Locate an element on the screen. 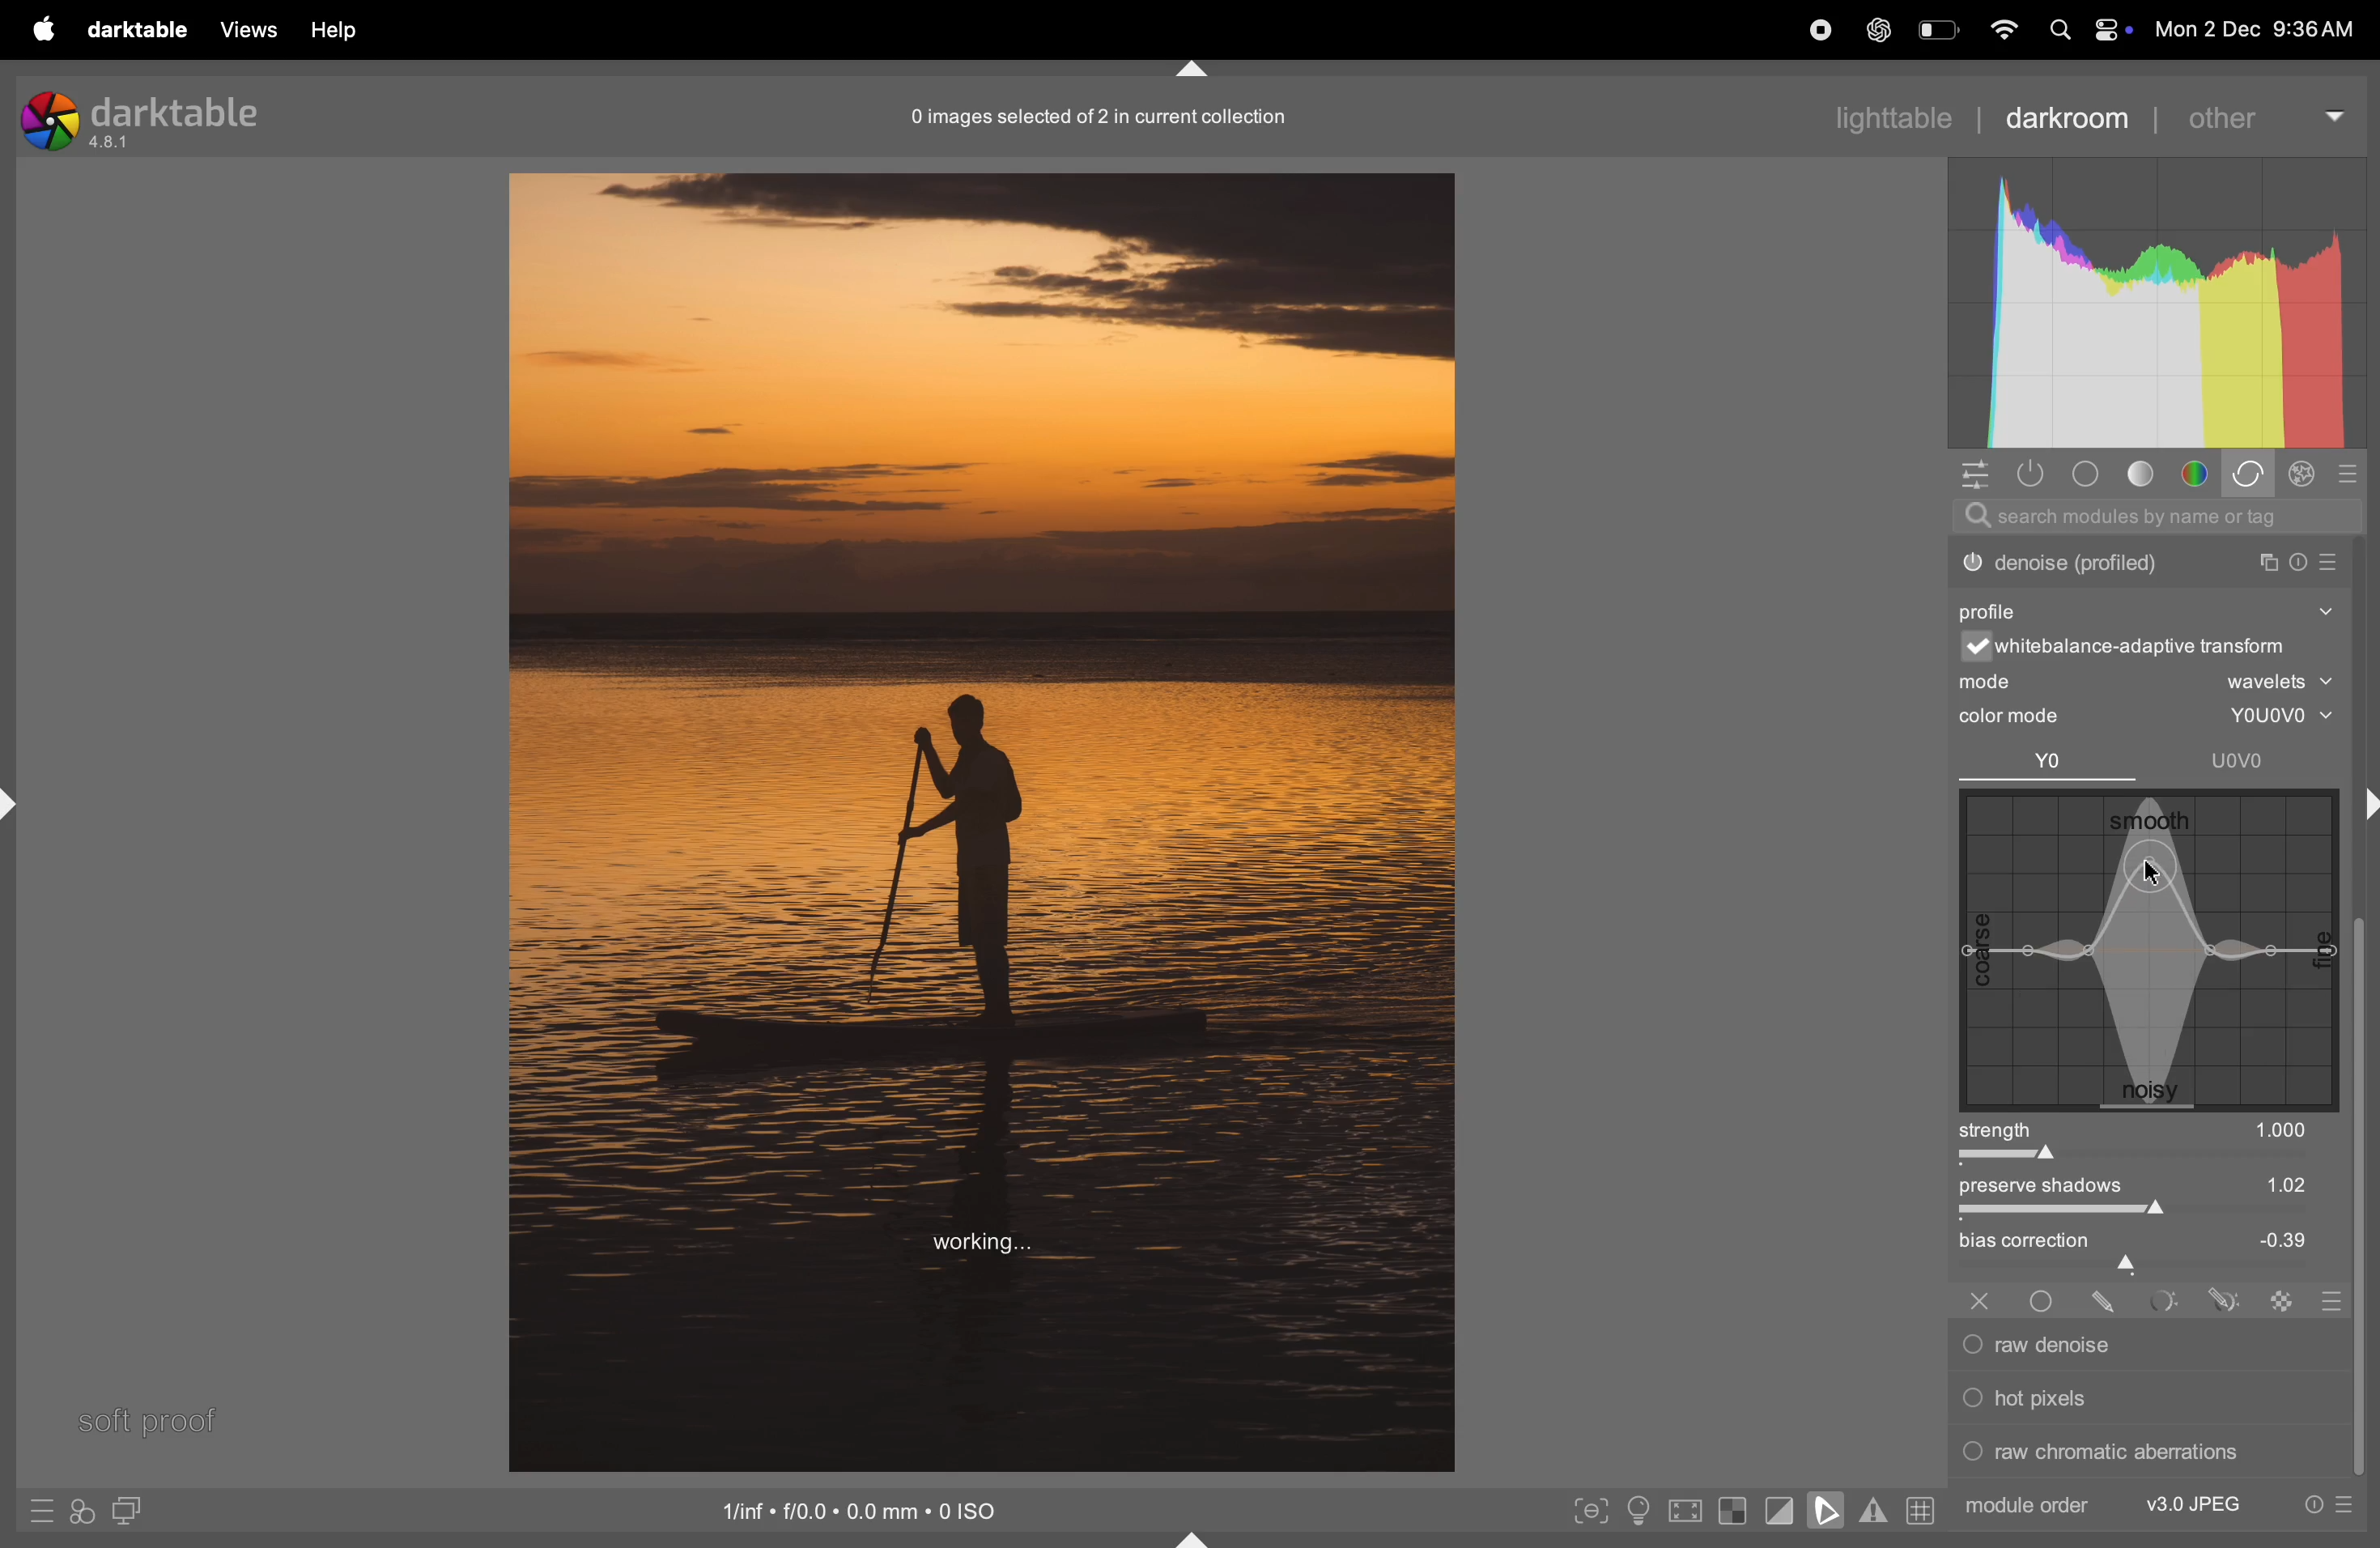  correct is located at coordinates (2253, 475).